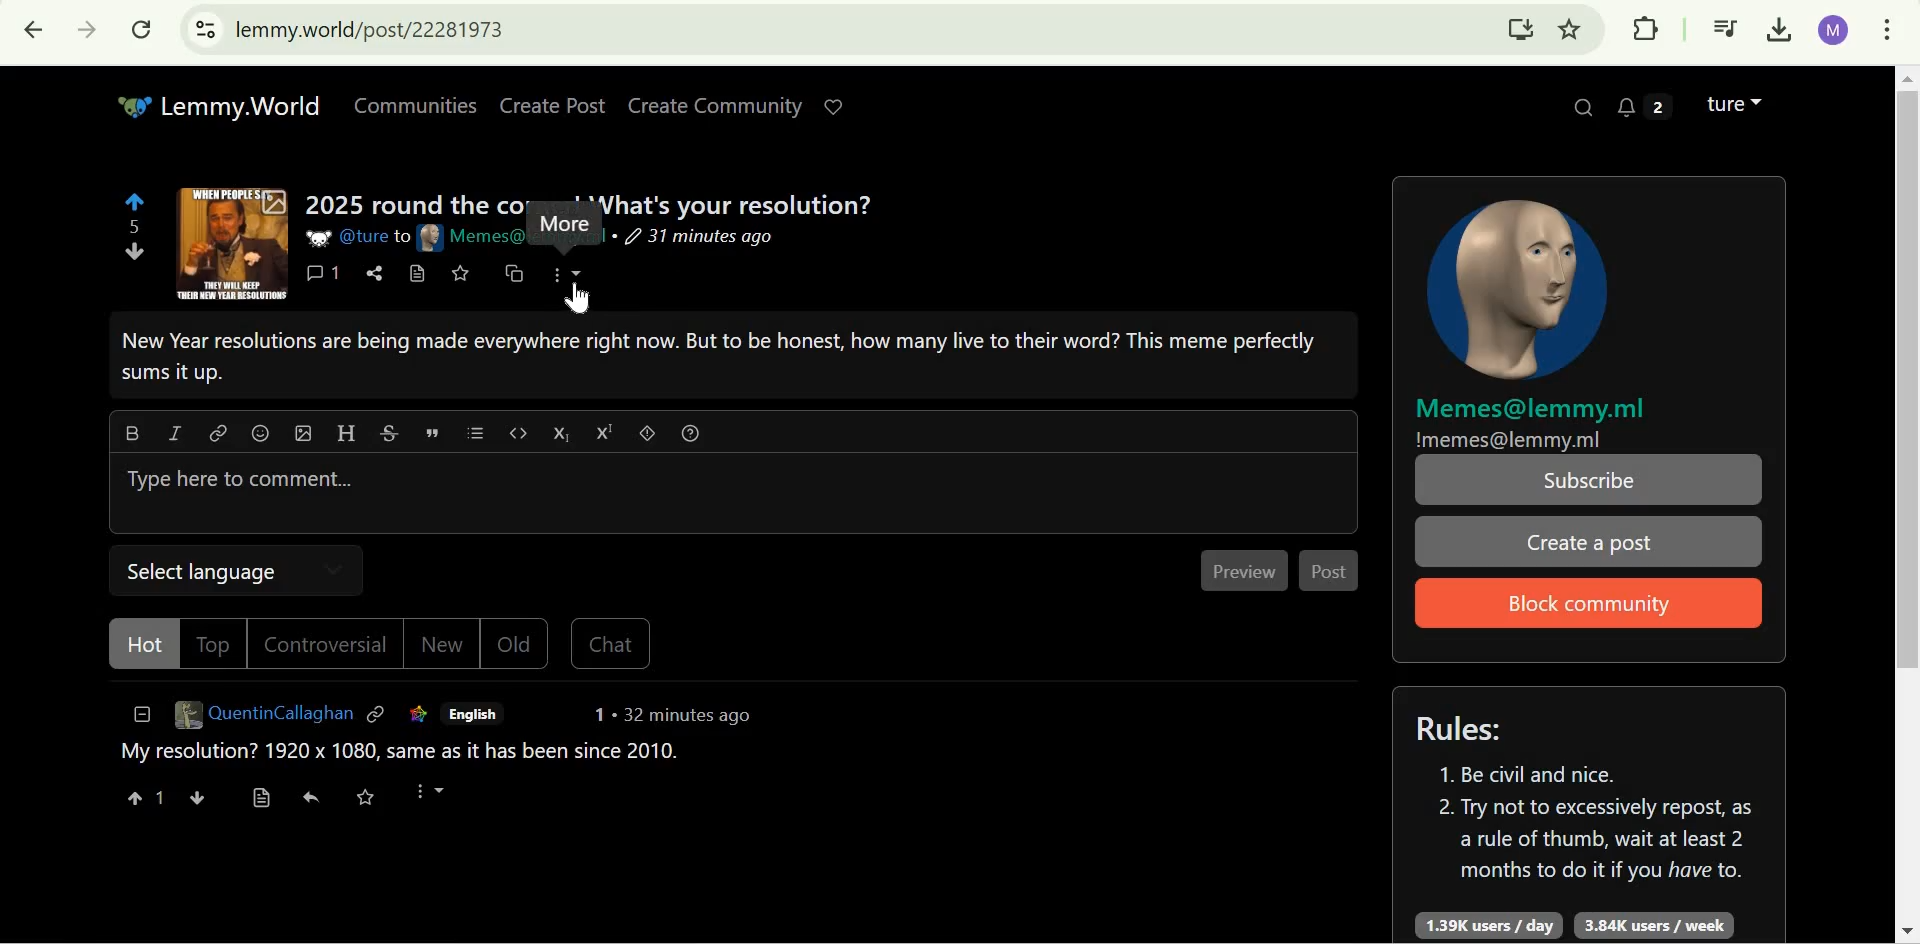 The width and height of the screenshot is (1920, 944). What do you see at coordinates (604, 431) in the screenshot?
I see `` at bounding box center [604, 431].